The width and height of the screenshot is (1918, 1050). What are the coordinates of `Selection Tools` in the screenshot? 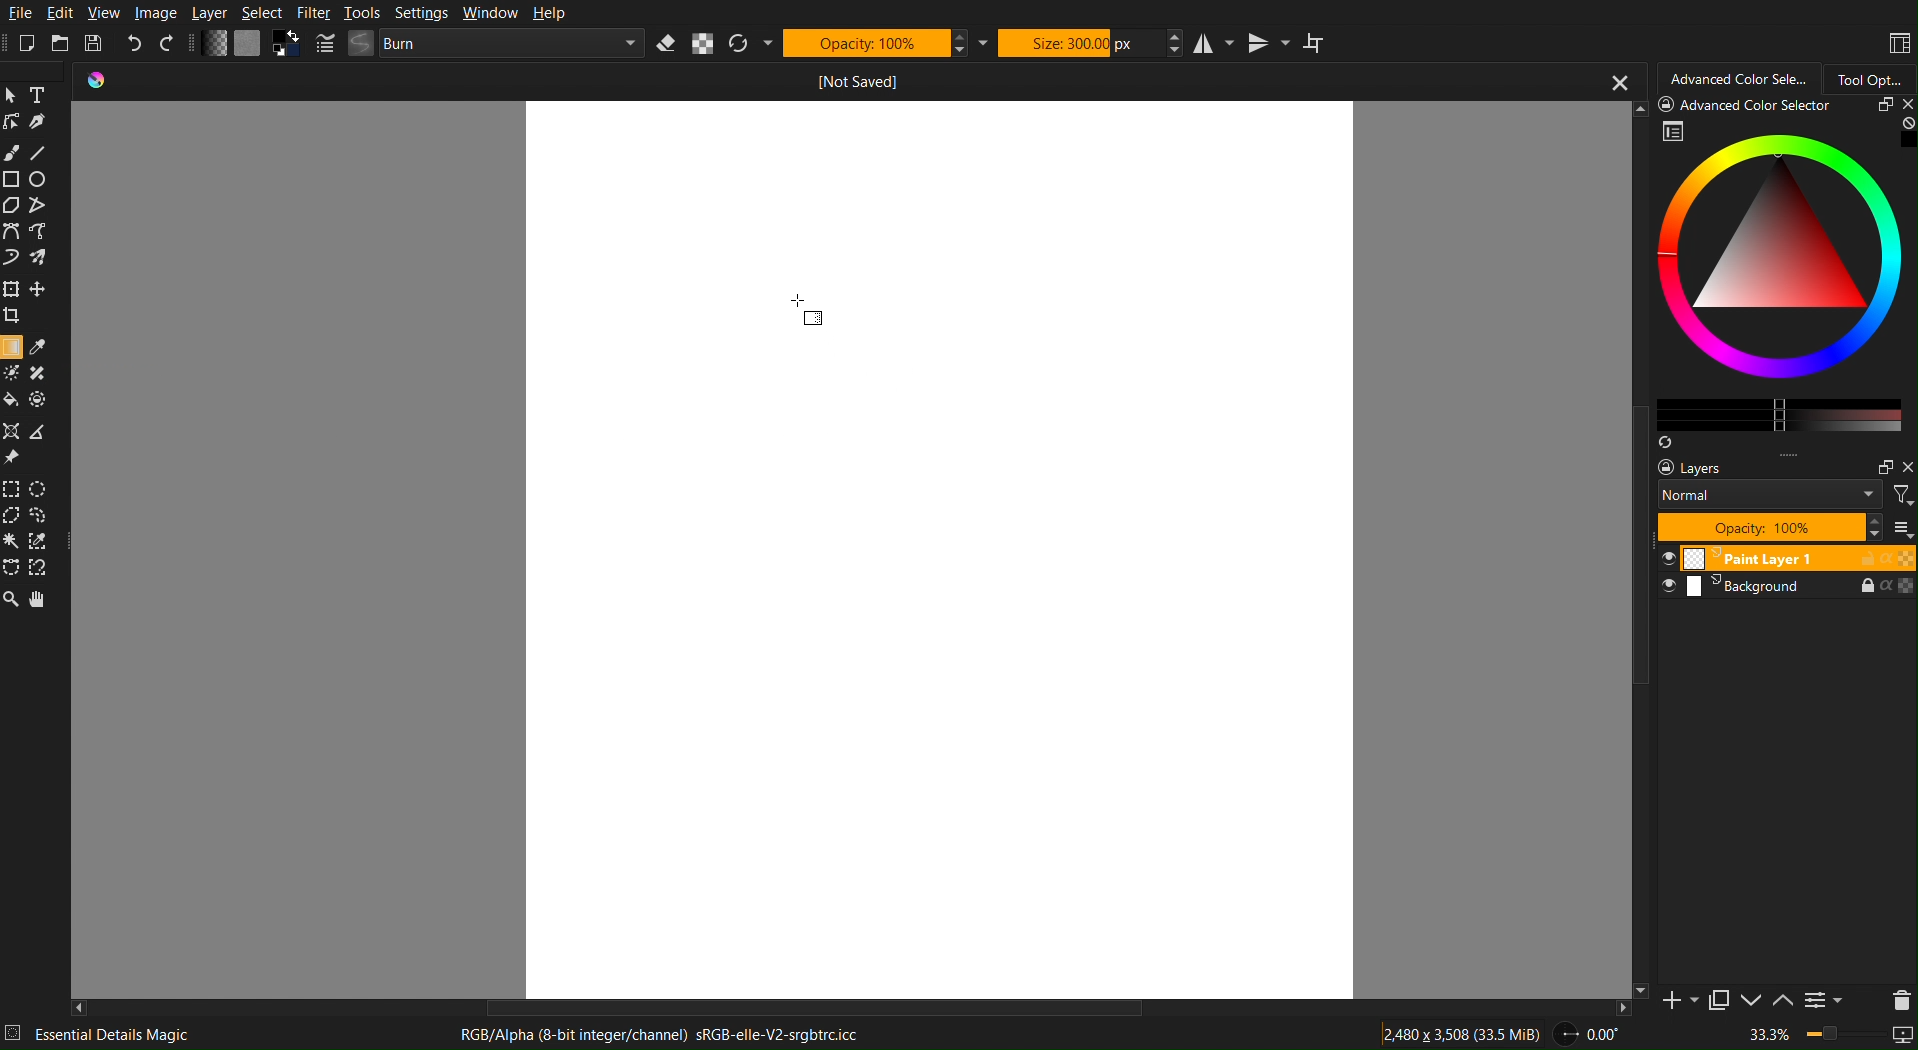 It's located at (34, 526).